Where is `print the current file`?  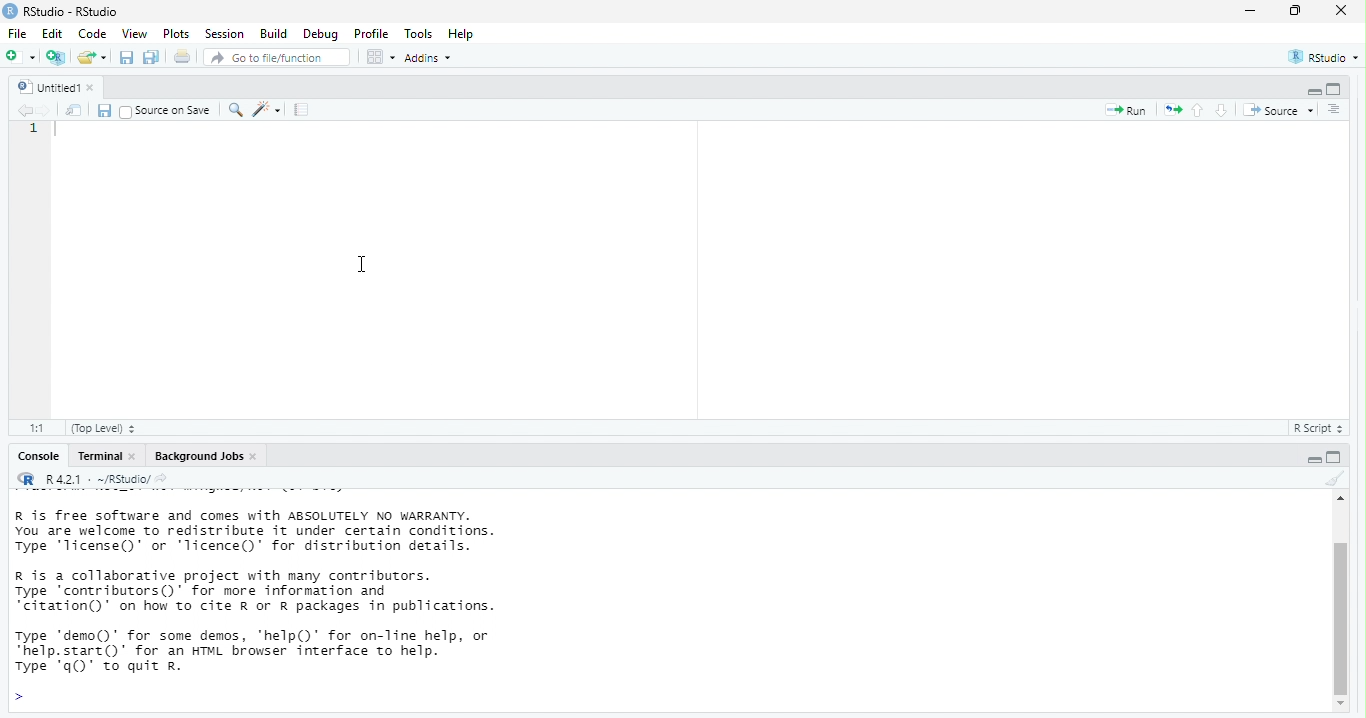 print the current file is located at coordinates (182, 57).